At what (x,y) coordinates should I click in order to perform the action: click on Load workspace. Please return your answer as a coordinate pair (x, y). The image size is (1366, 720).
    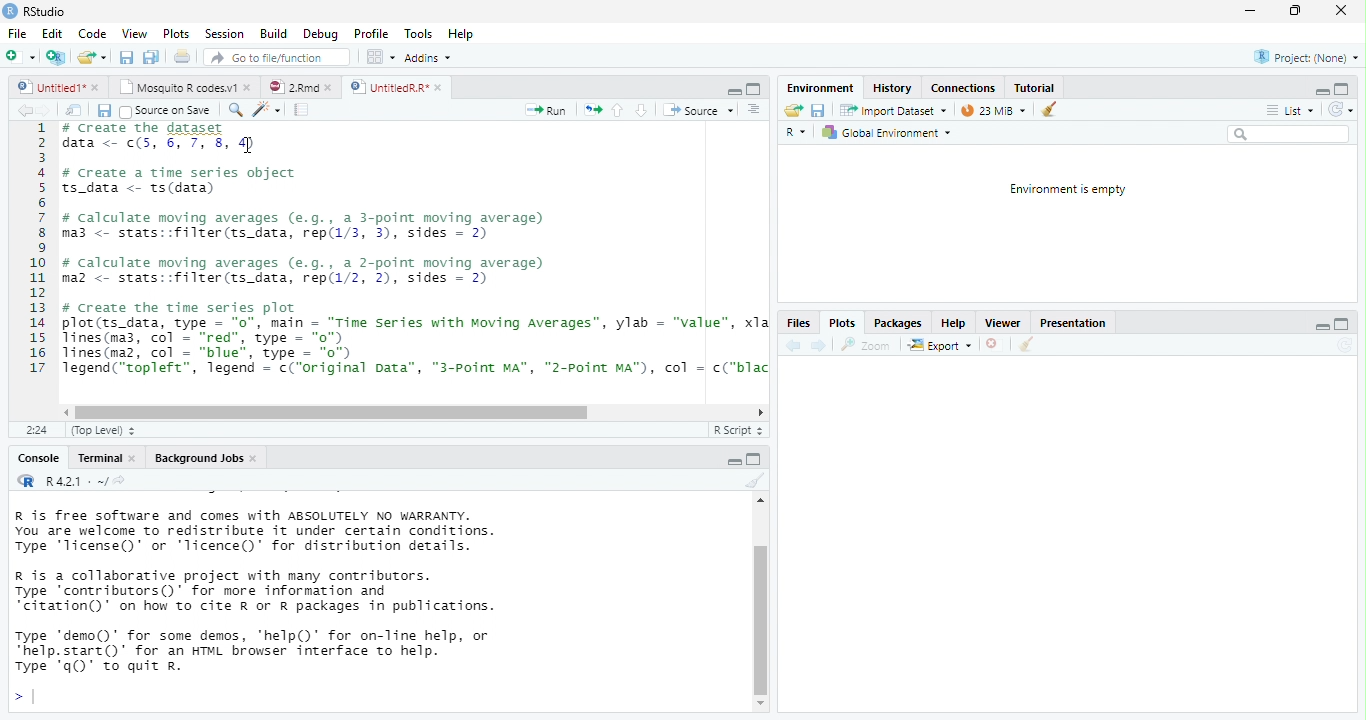
    Looking at the image, I should click on (793, 111).